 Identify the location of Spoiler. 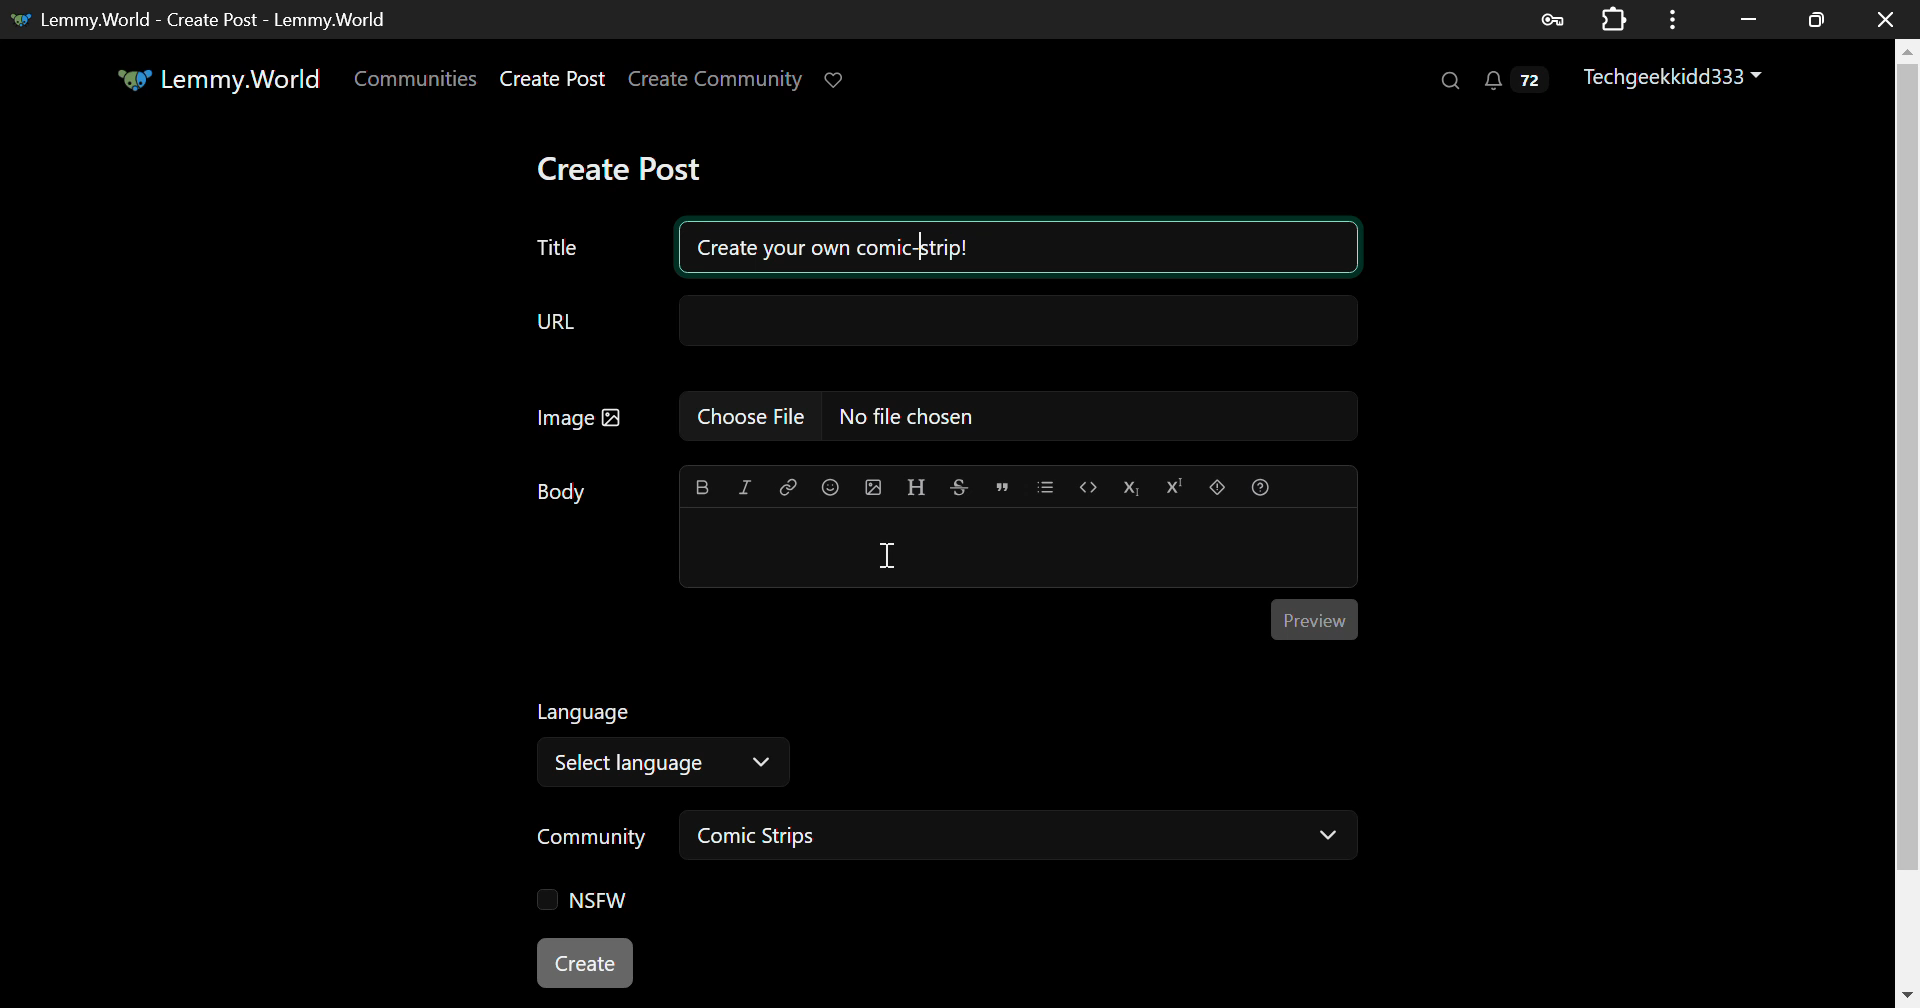
(1217, 487).